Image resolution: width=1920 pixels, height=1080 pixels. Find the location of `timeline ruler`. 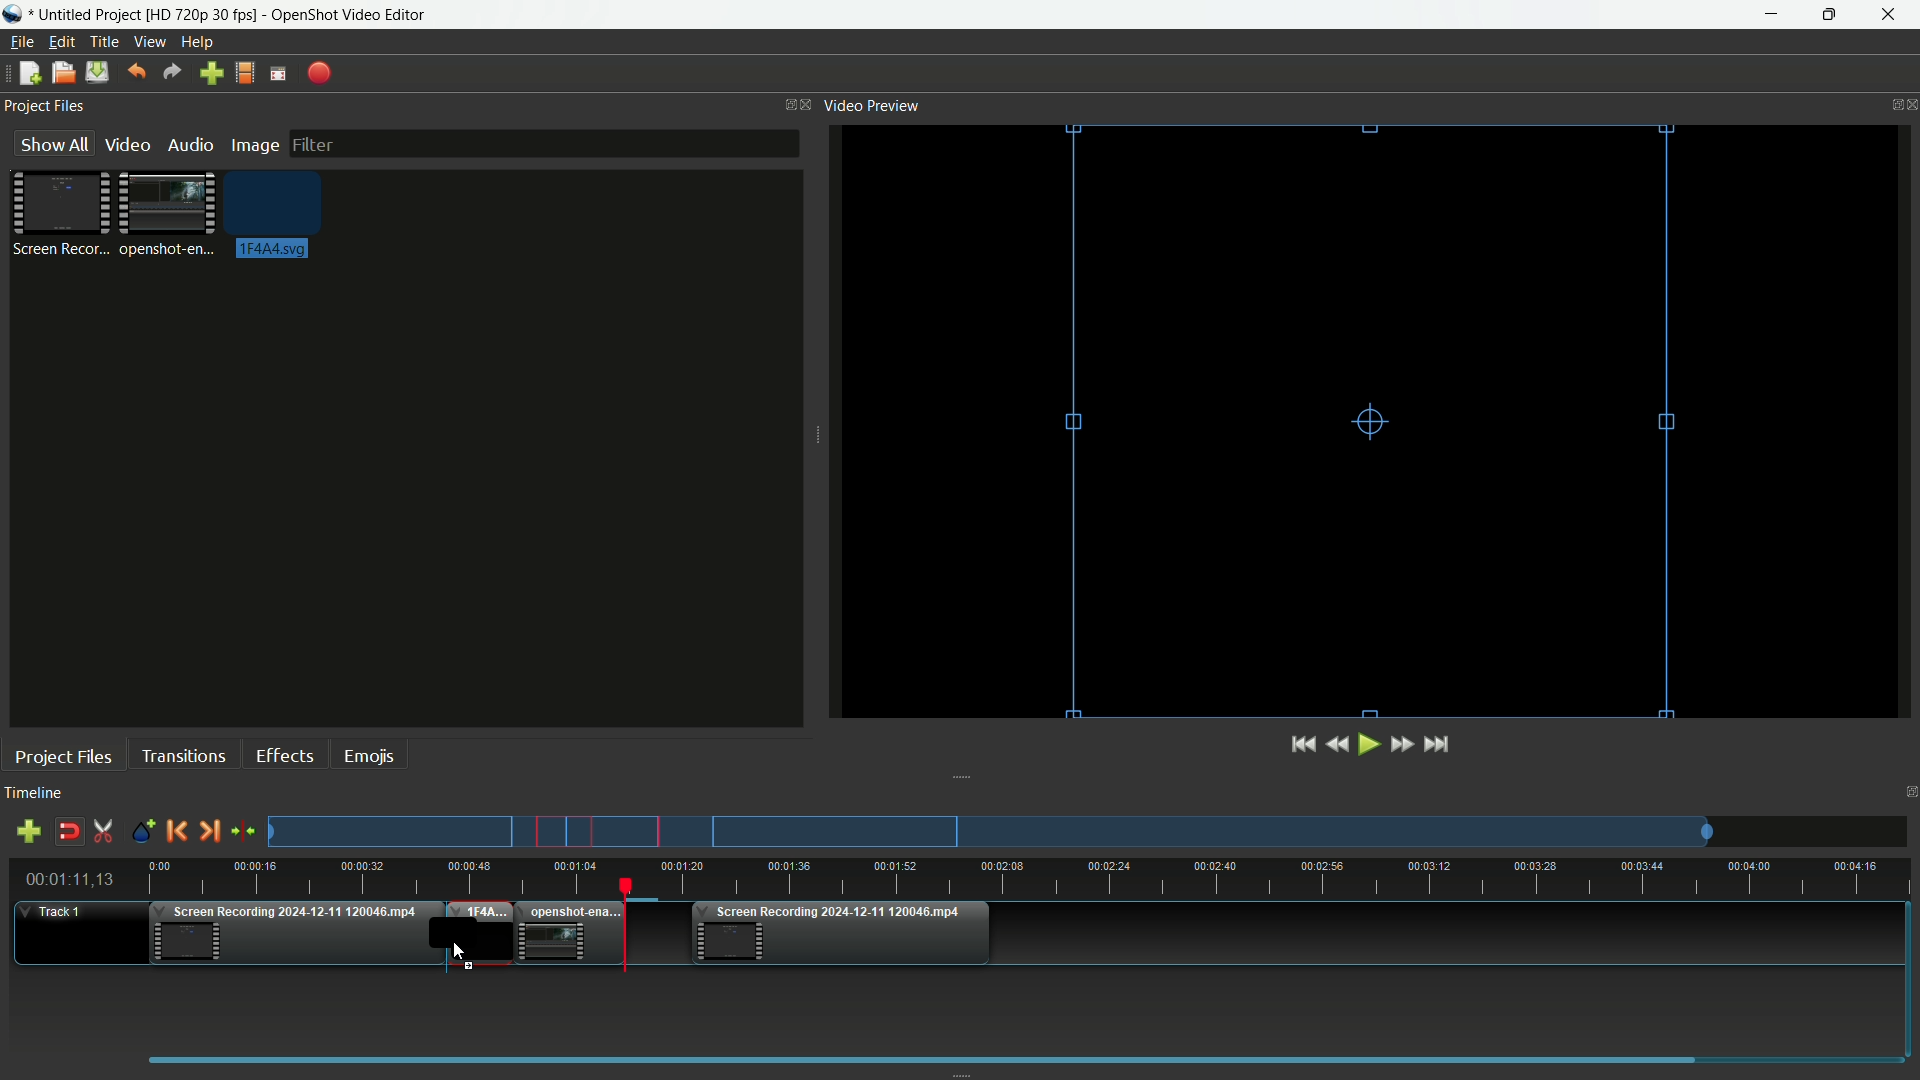

timeline ruler is located at coordinates (1030, 879).